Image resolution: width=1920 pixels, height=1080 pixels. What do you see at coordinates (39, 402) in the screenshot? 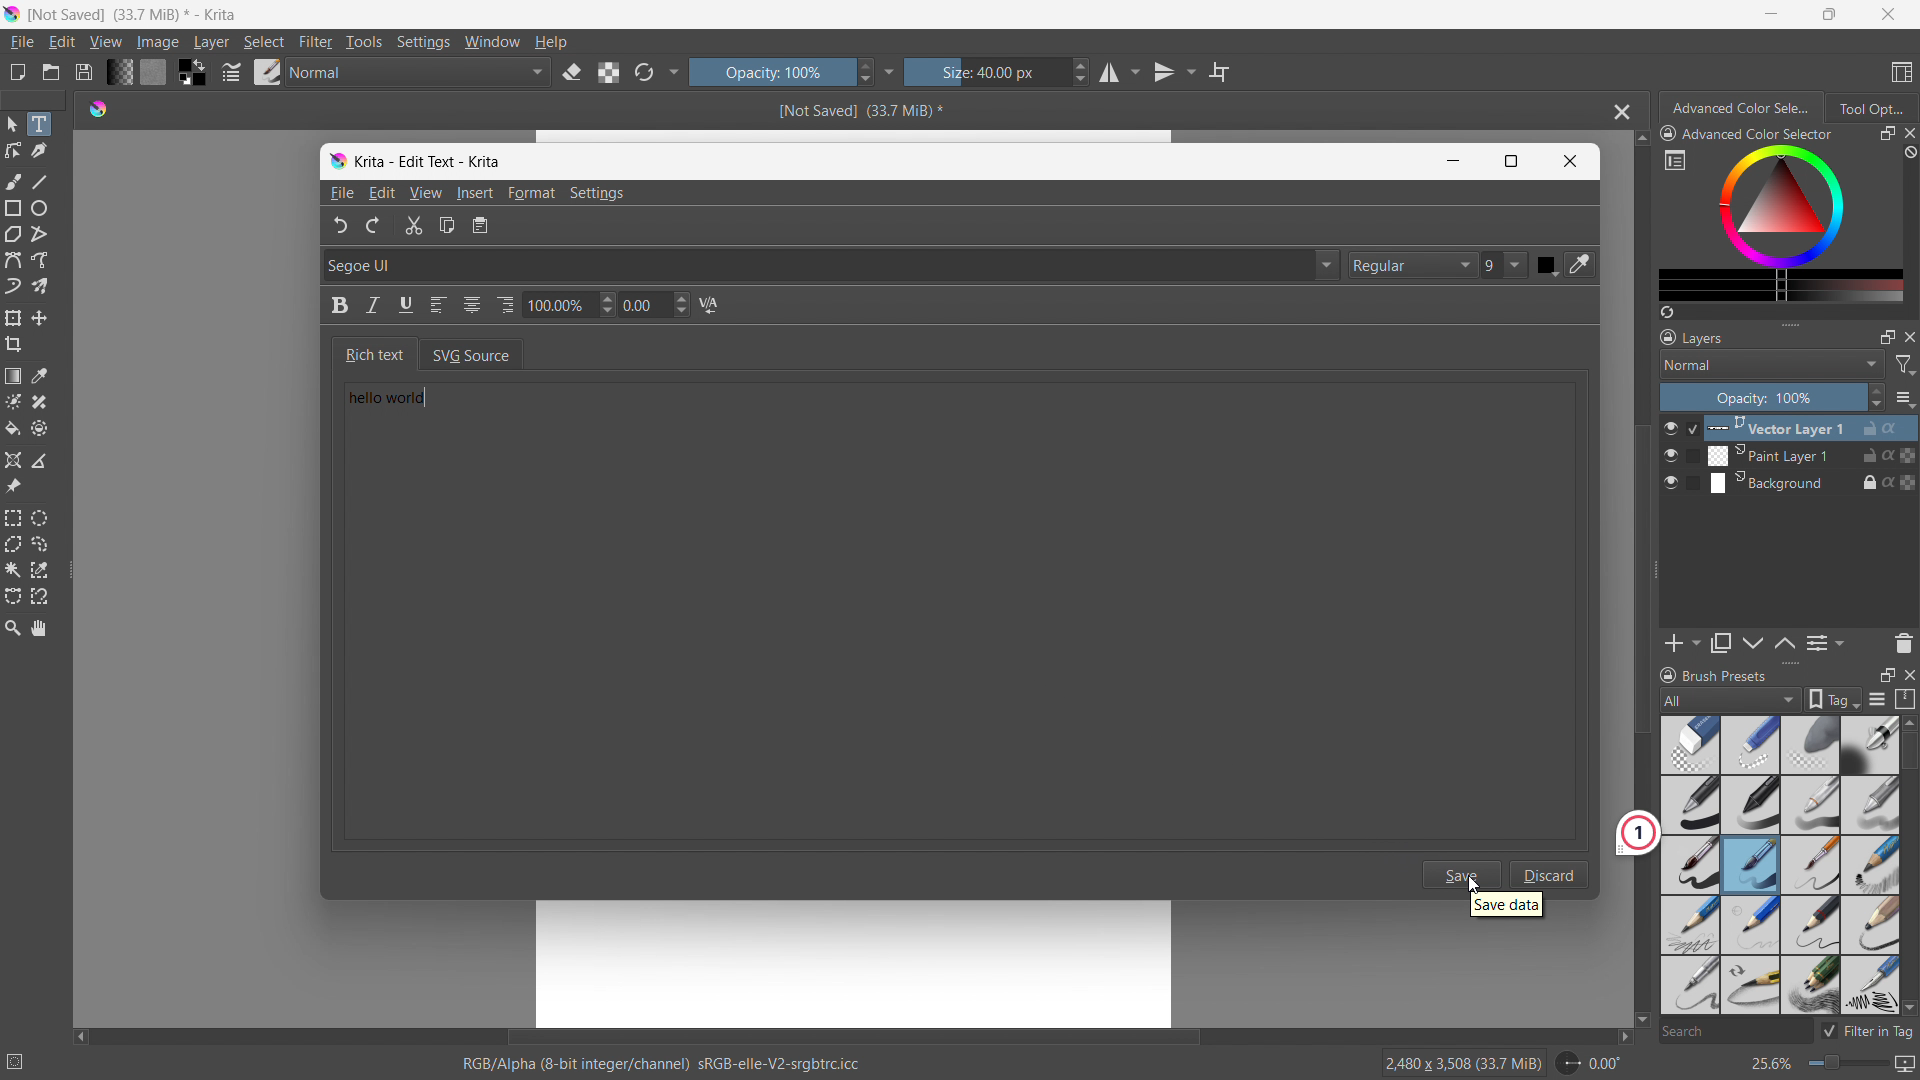
I see `smart patch tool` at bounding box center [39, 402].